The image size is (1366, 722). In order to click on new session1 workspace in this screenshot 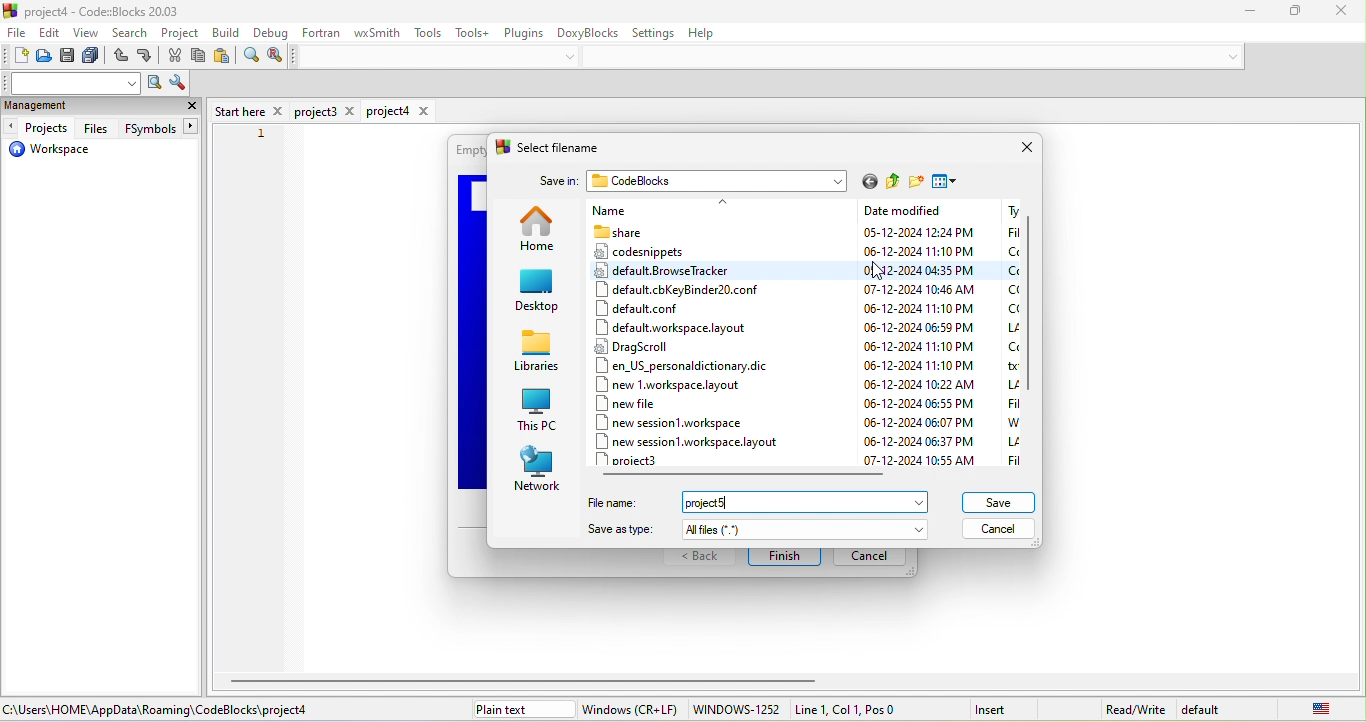, I will do `click(687, 422)`.